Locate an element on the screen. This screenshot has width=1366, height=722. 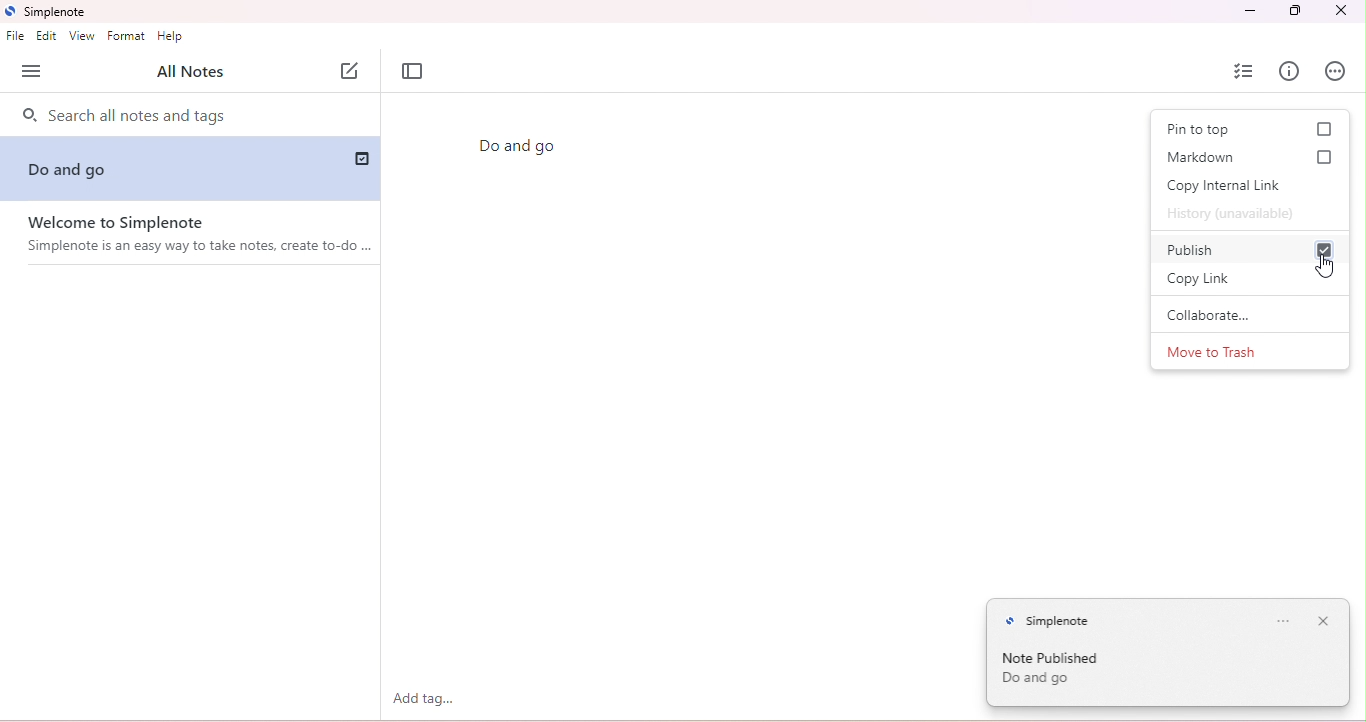
toggle focus mode is located at coordinates (414, 72).